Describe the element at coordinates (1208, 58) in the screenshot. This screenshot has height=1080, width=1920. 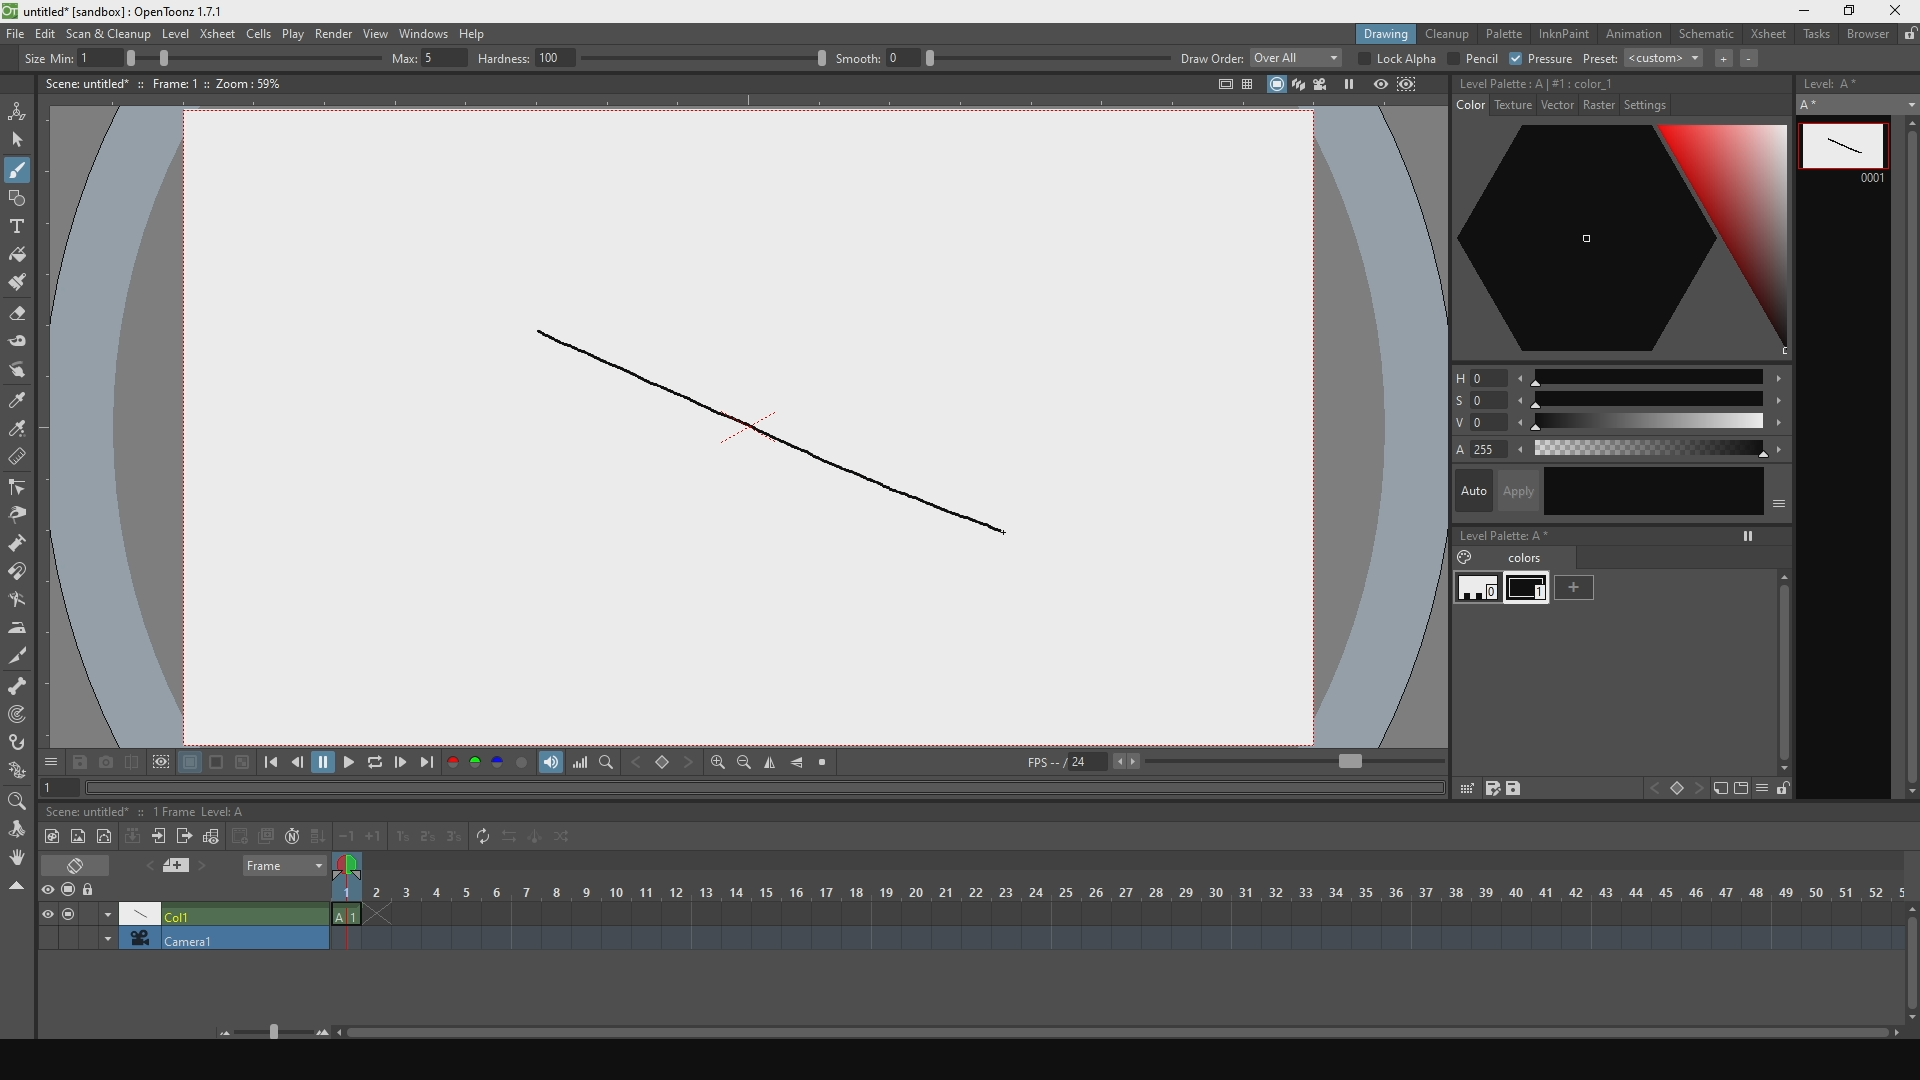
I see `draw order` at that location.